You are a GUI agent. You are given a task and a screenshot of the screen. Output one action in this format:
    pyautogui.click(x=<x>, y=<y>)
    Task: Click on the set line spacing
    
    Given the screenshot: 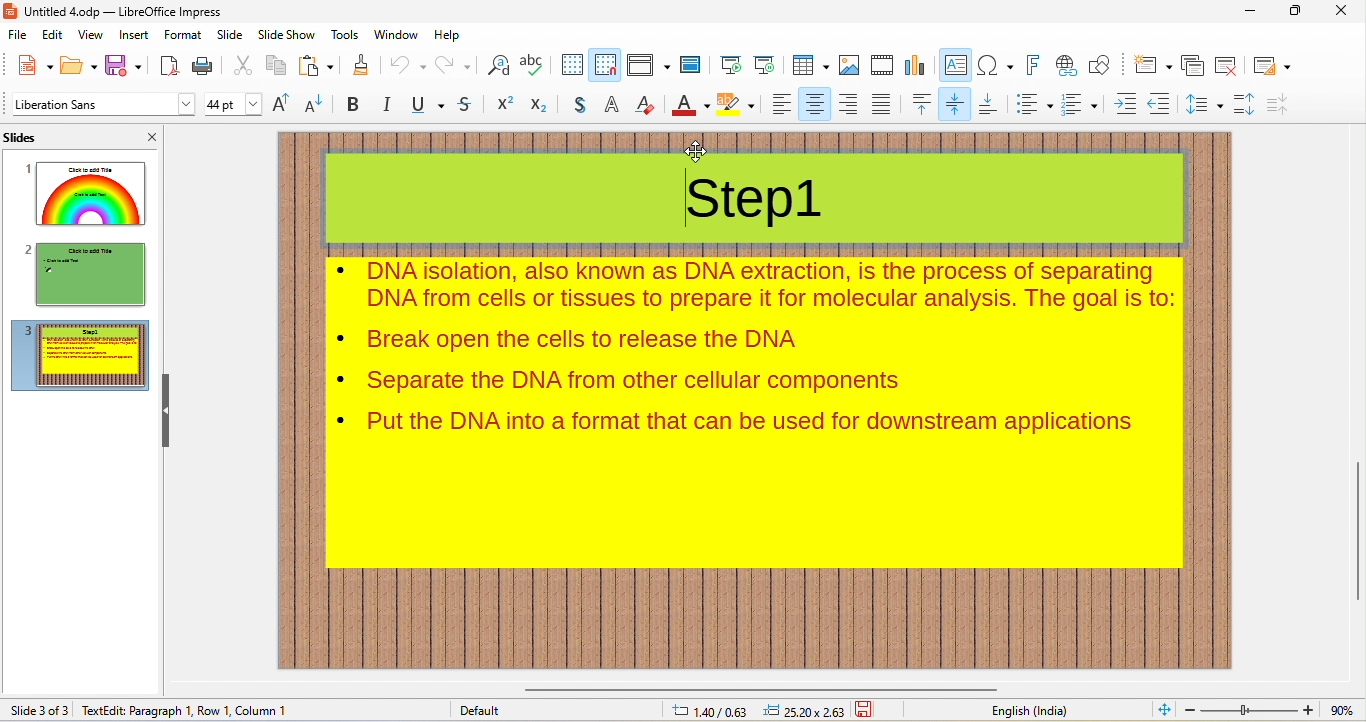 What is the action you would take?
    pyautogui.click(x=1206, y=104)
    